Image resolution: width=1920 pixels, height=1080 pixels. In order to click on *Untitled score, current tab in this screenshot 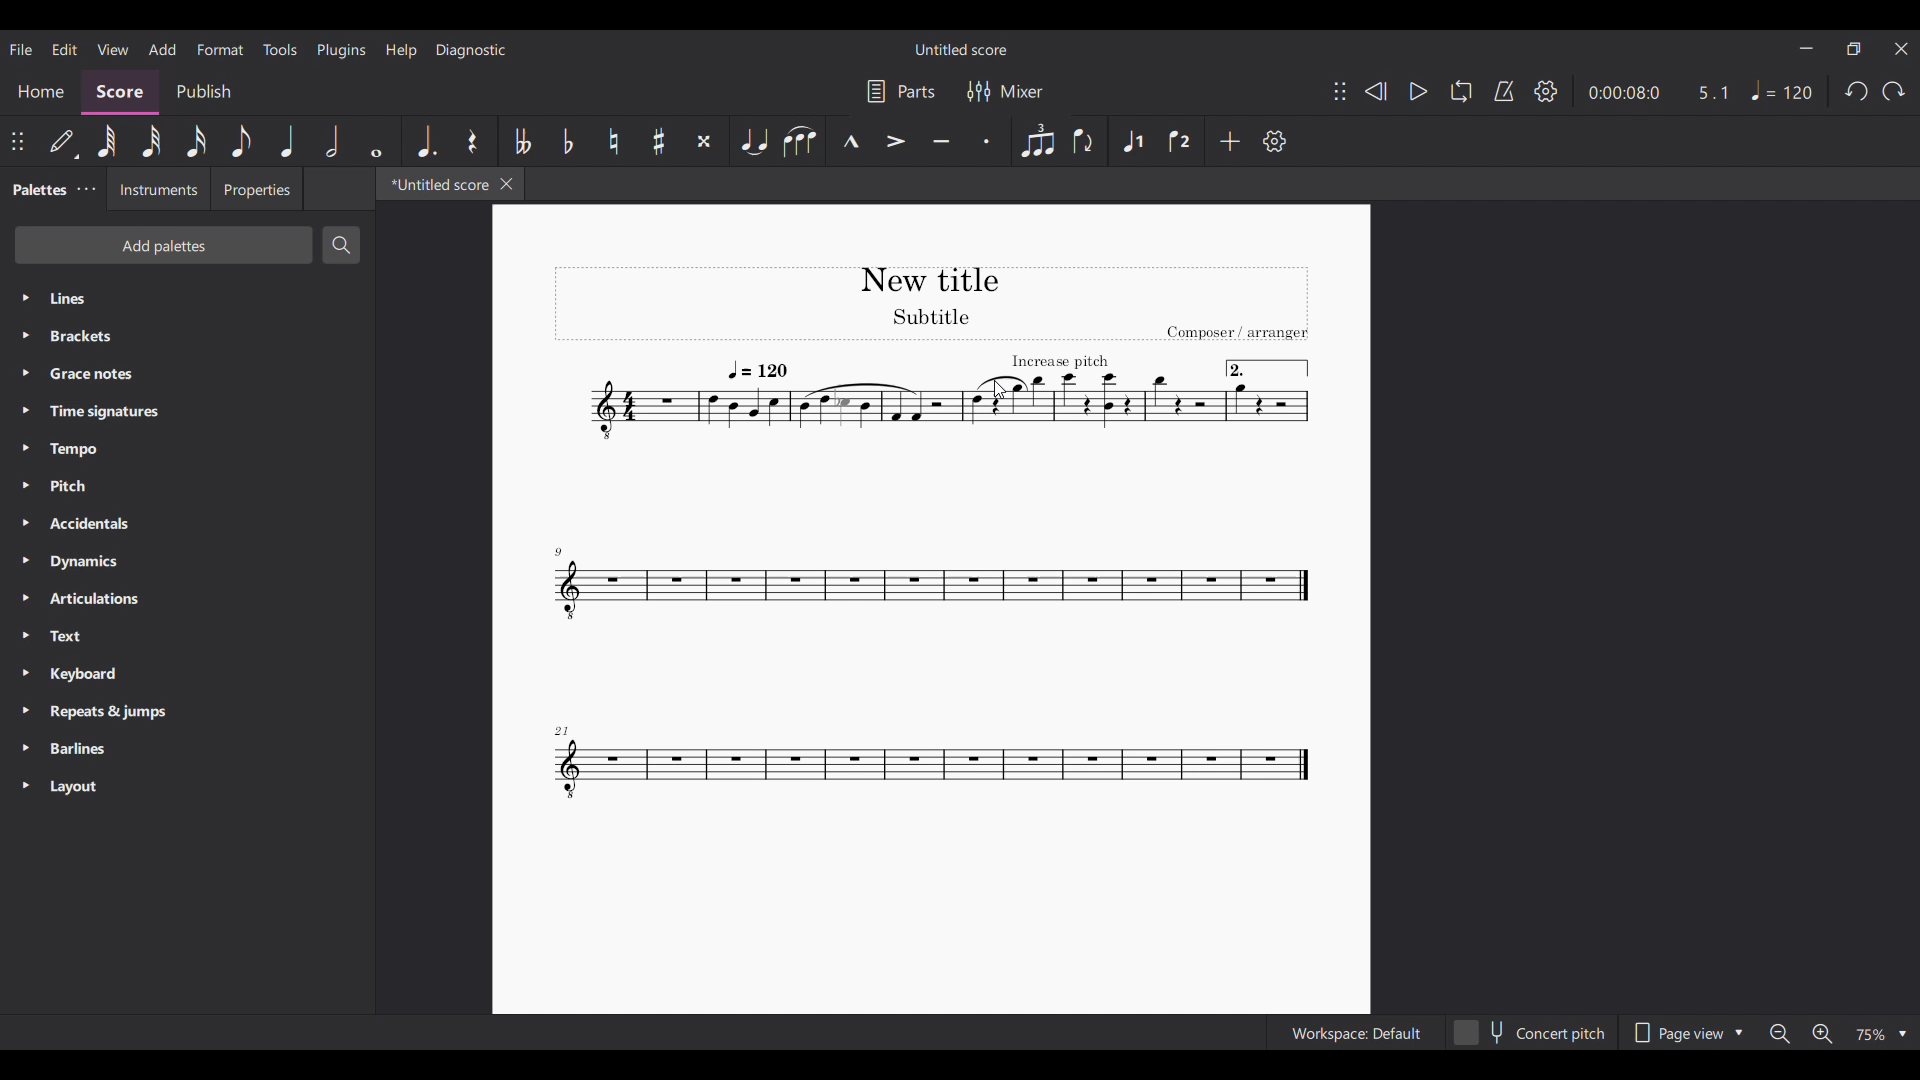, I will do `click(435, 184)`.